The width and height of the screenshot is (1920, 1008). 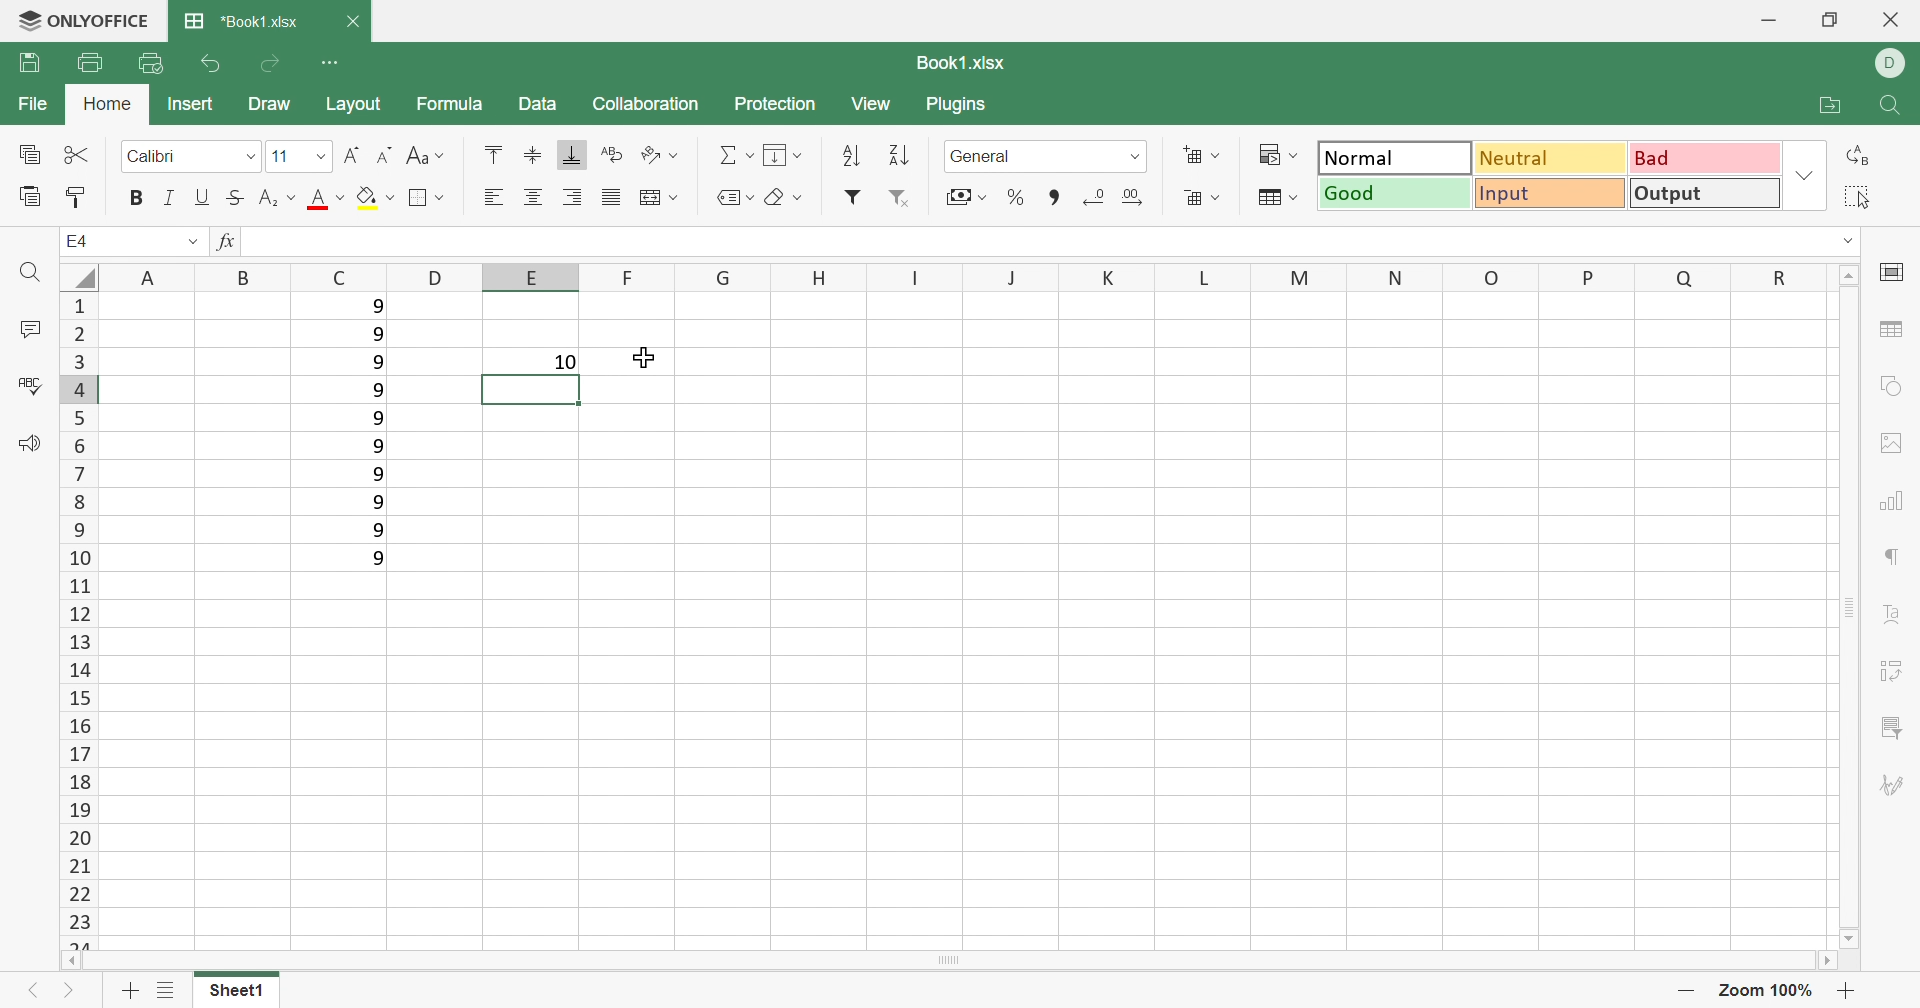 What do you see at coordinates (427, 156) in the screenshot?
I see `Change case` at bounding box center [427, 156].